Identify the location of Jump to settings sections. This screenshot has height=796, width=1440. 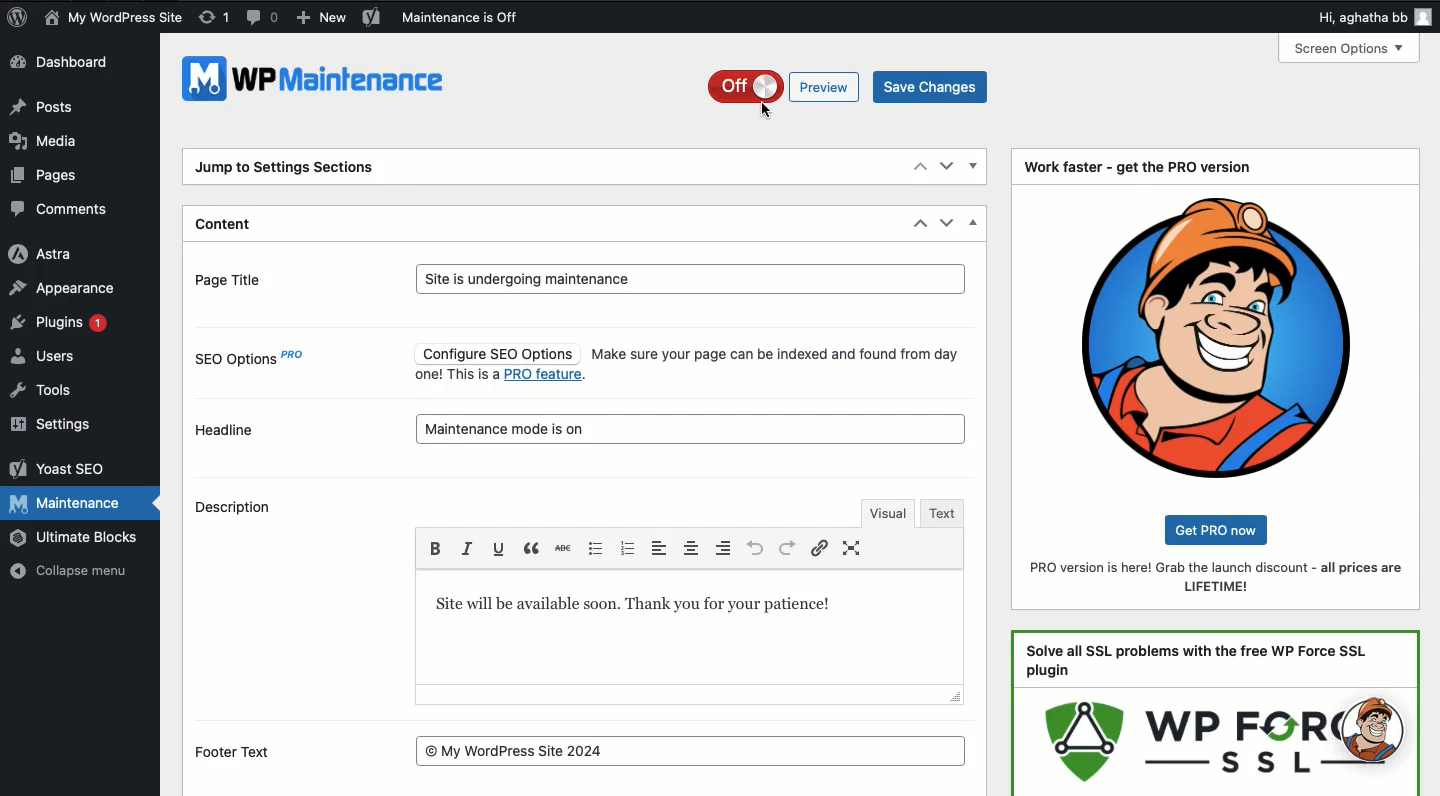
(290, 170).